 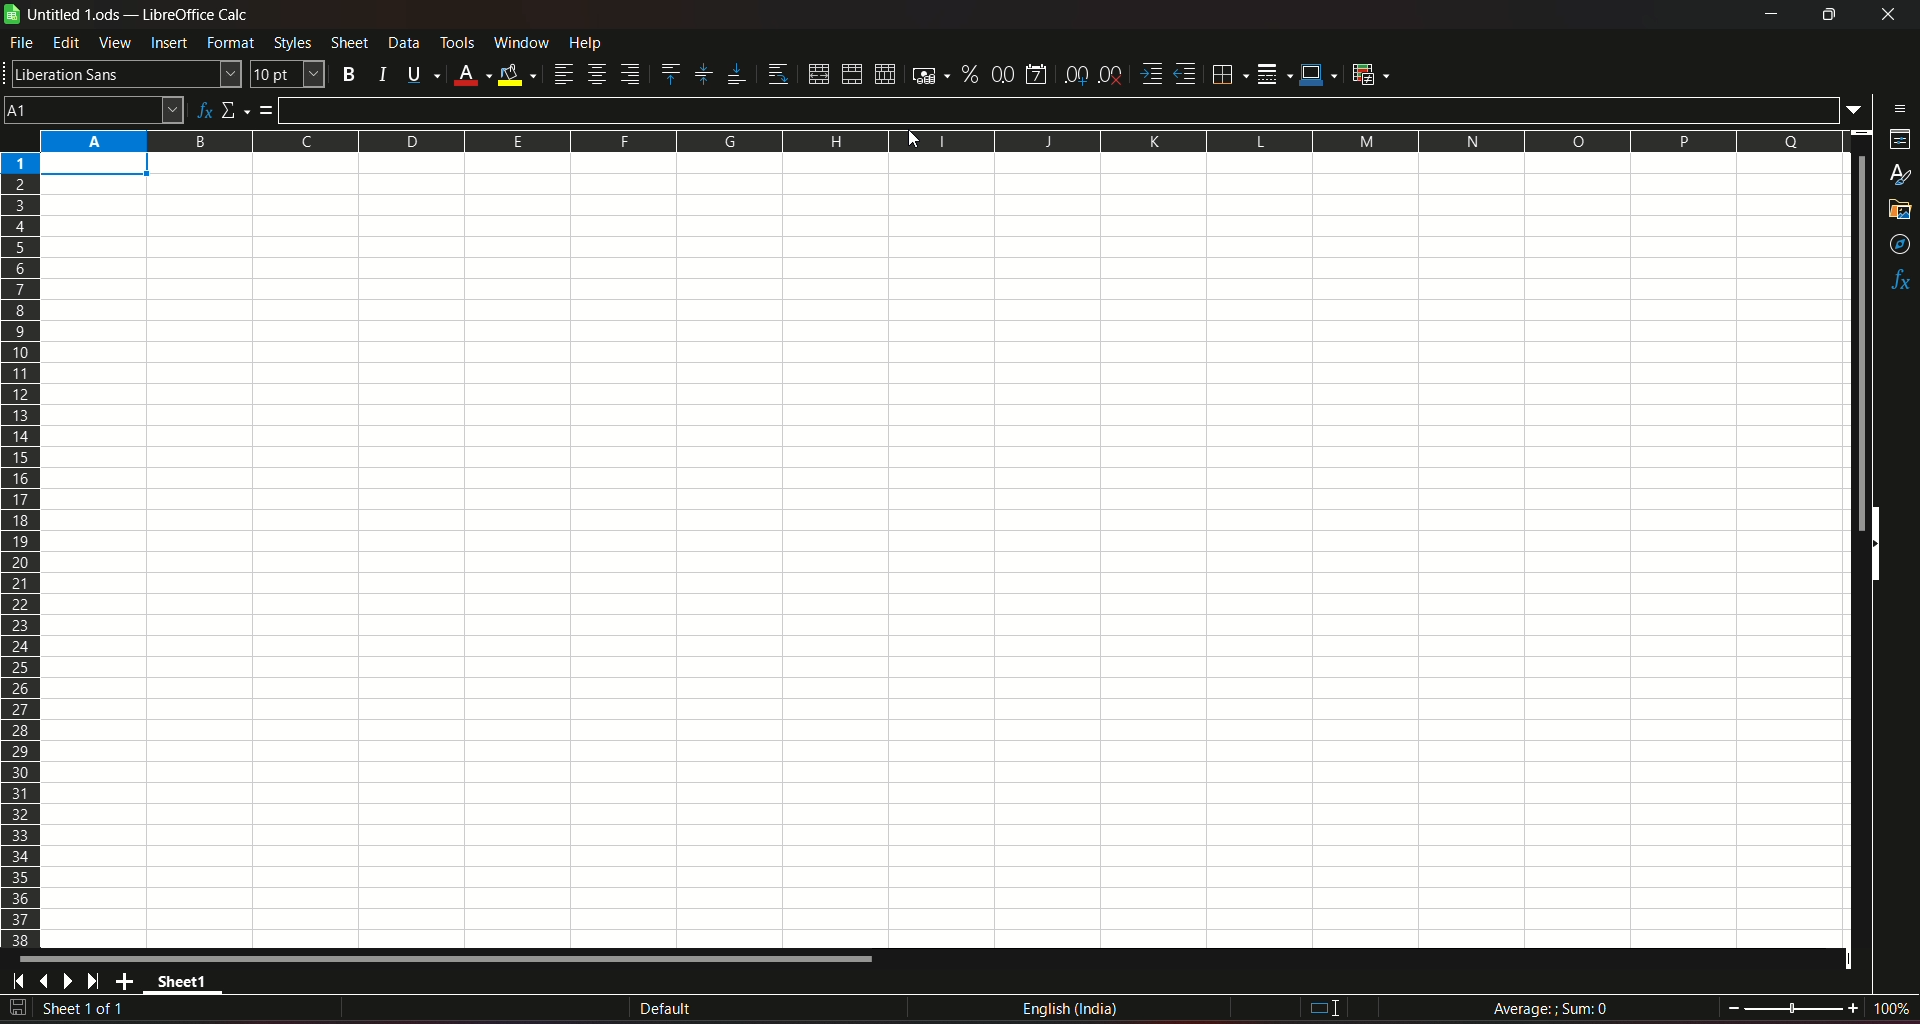 I want to click on edit, so click(x=66, y=44).